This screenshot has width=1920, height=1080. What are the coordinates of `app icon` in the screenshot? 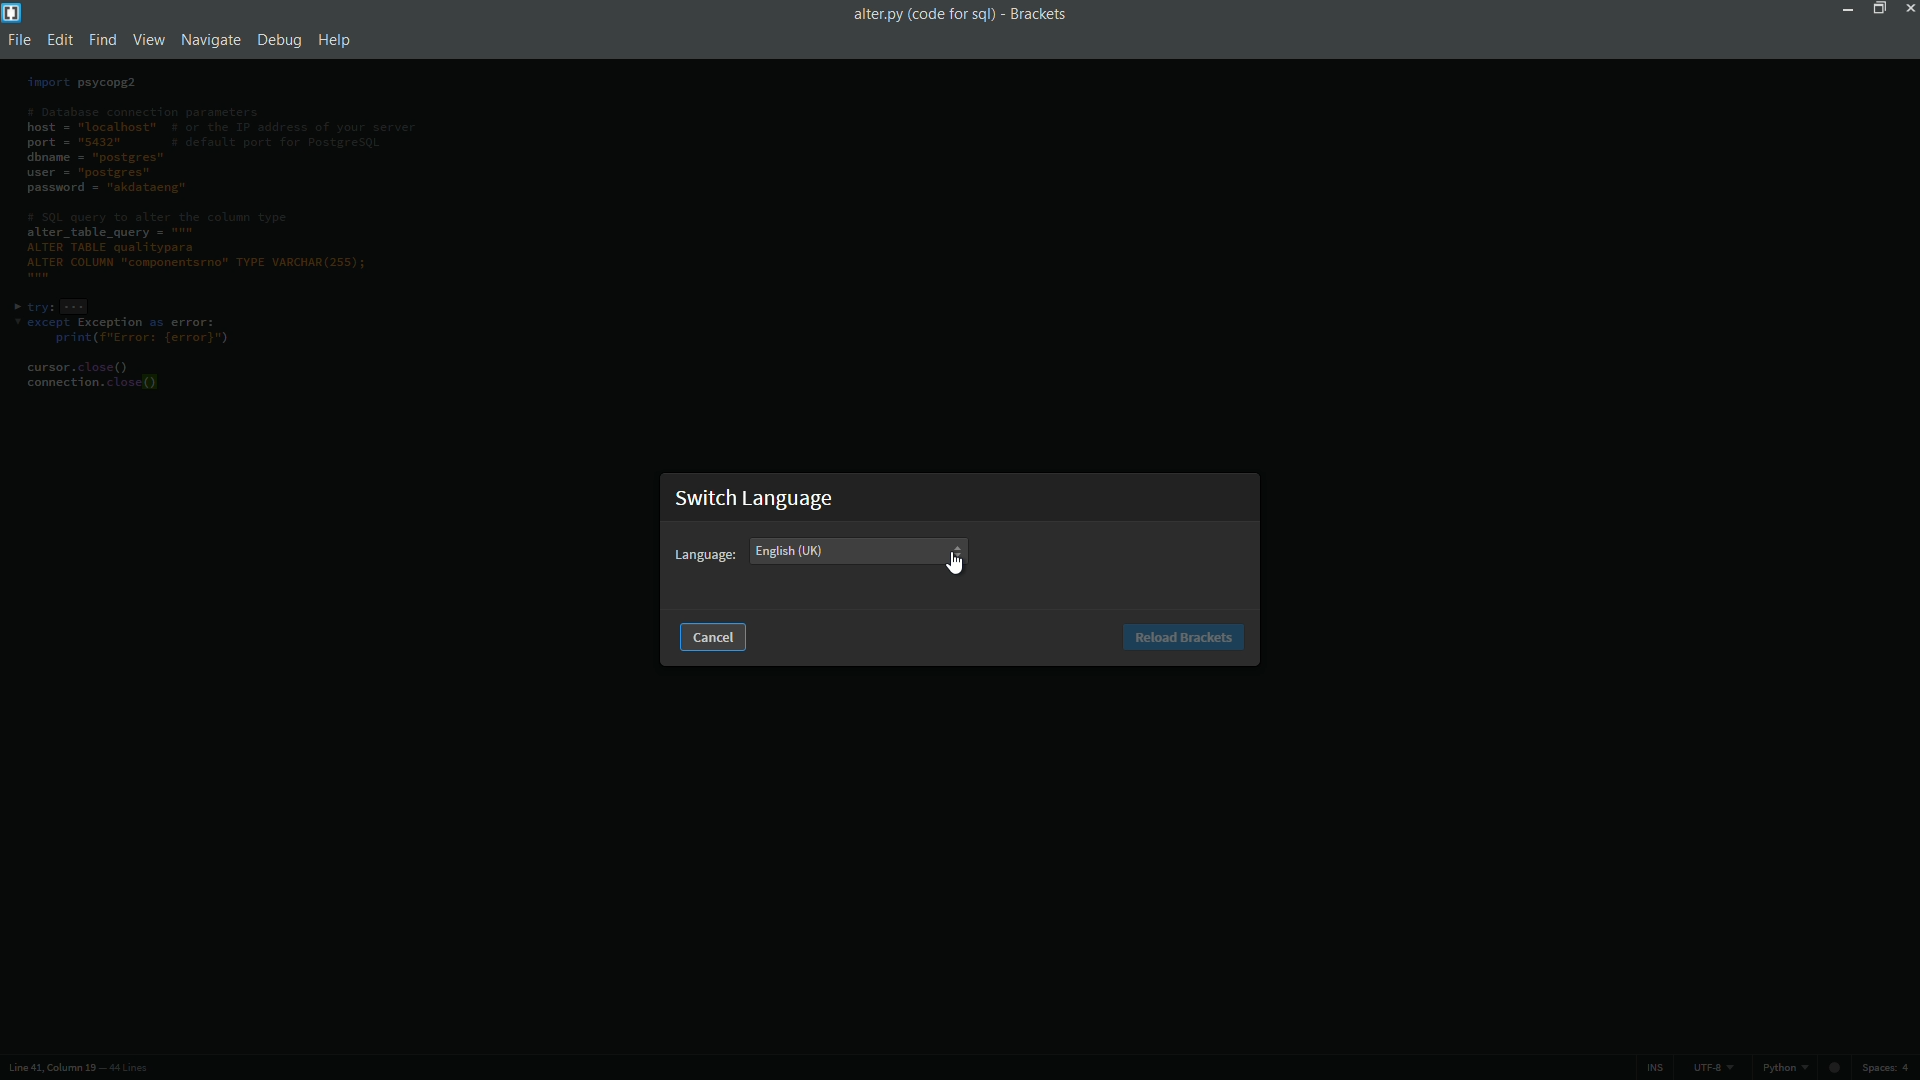 It's located at (12, 12).